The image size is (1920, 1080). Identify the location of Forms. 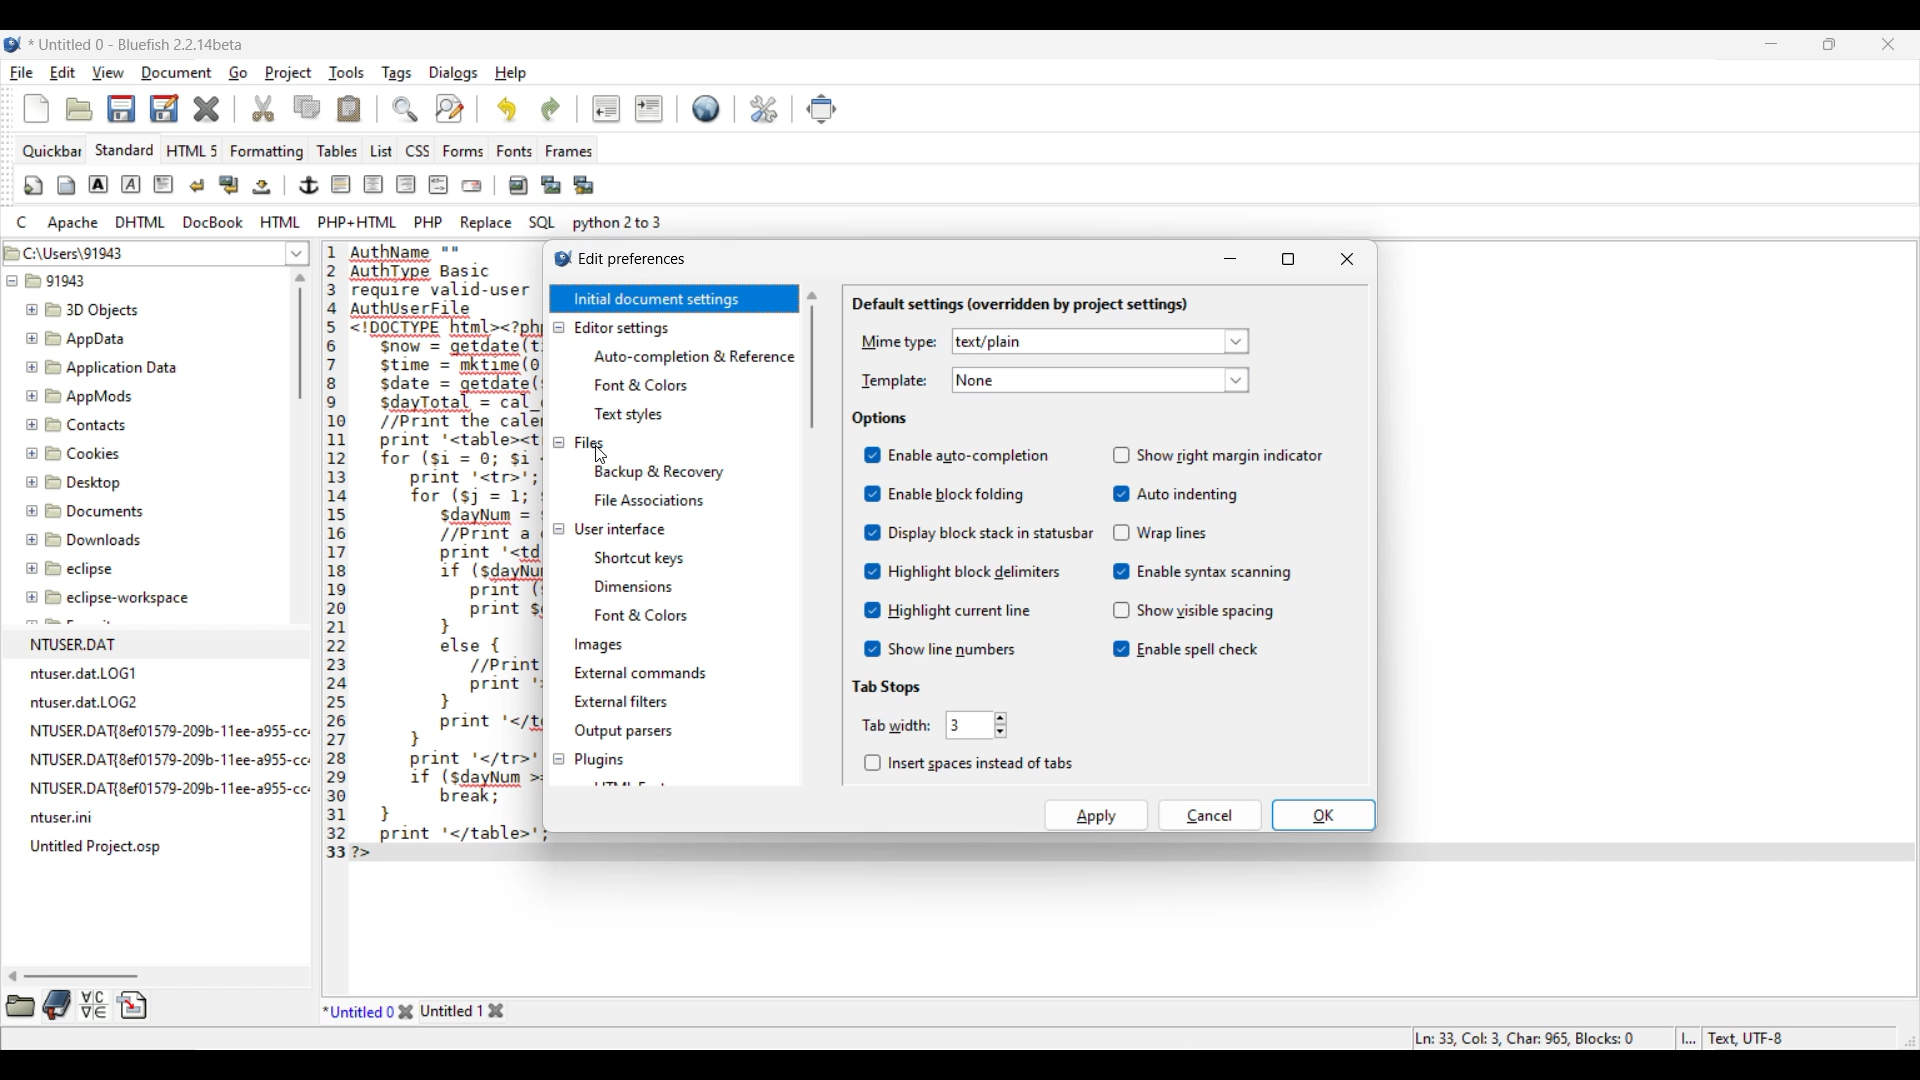
(464, 151).